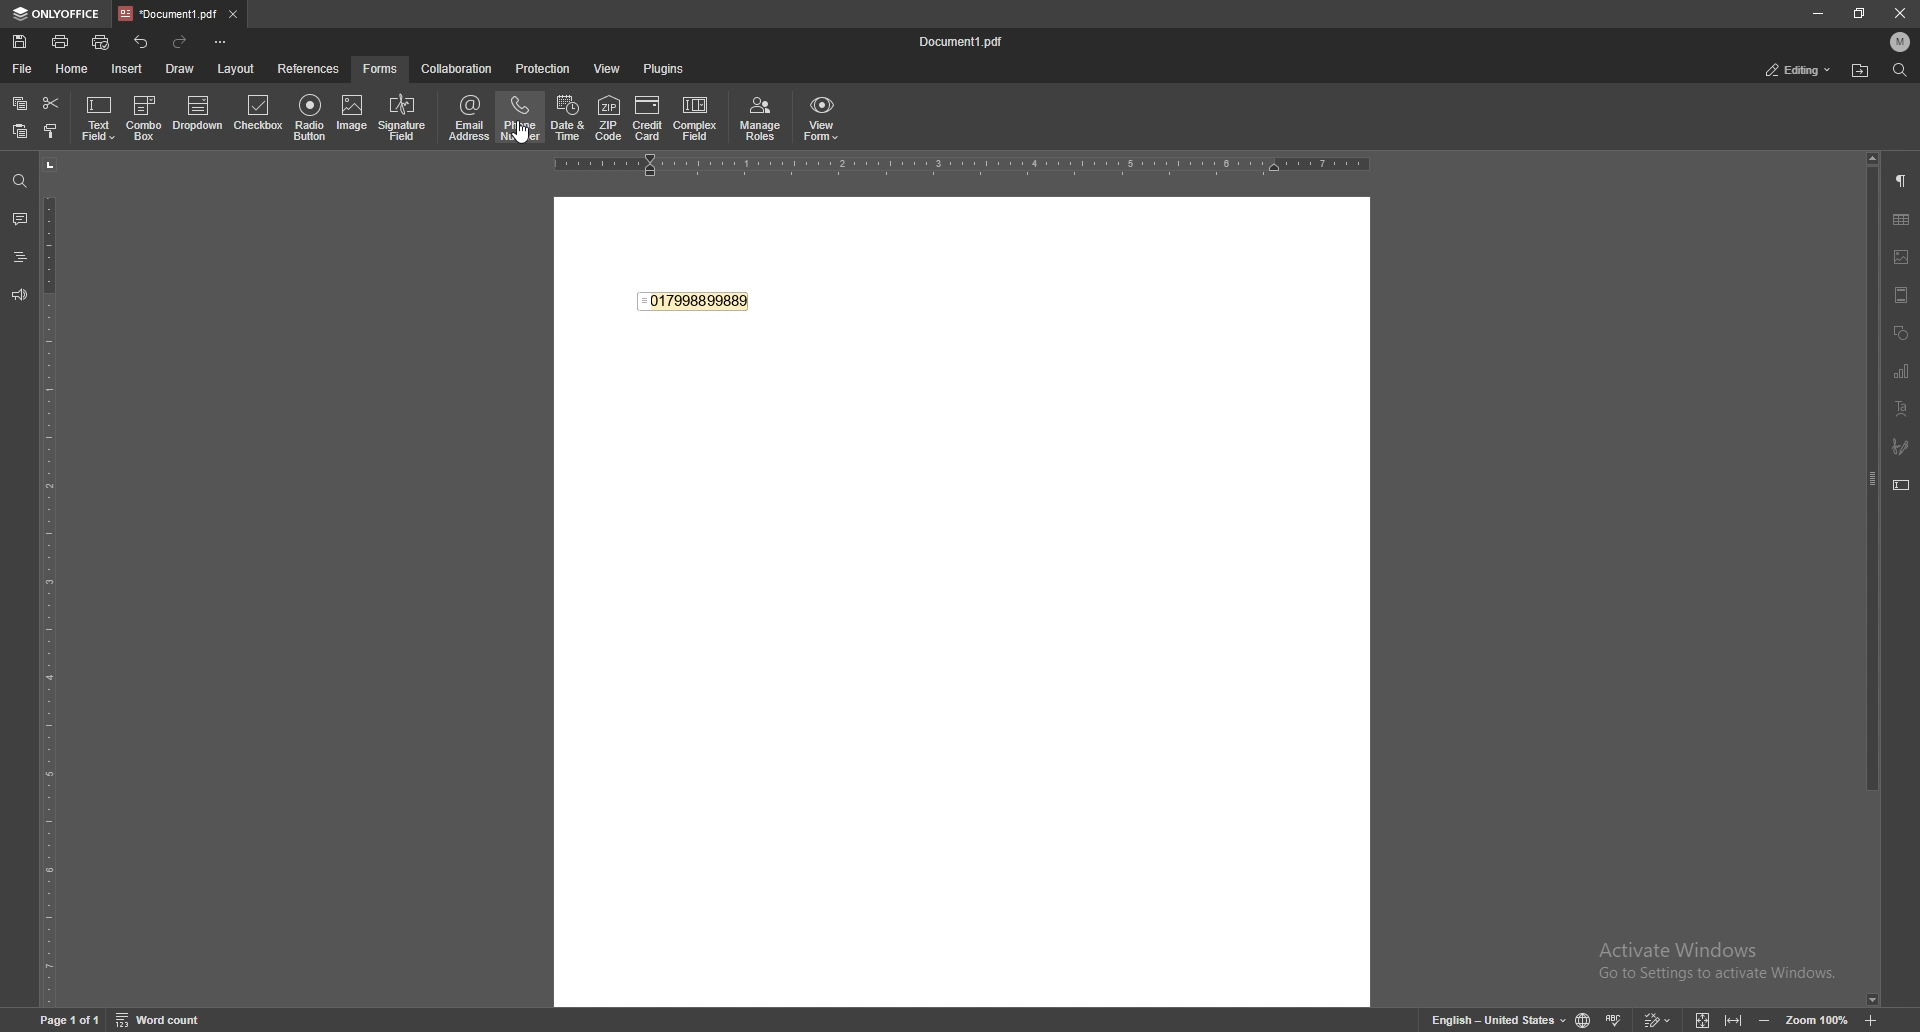 The image size is (1920, 1032). What do you see at coordinates (521, 130) in the screenshot?
I see `cursor` at bounding box center [521, 130].